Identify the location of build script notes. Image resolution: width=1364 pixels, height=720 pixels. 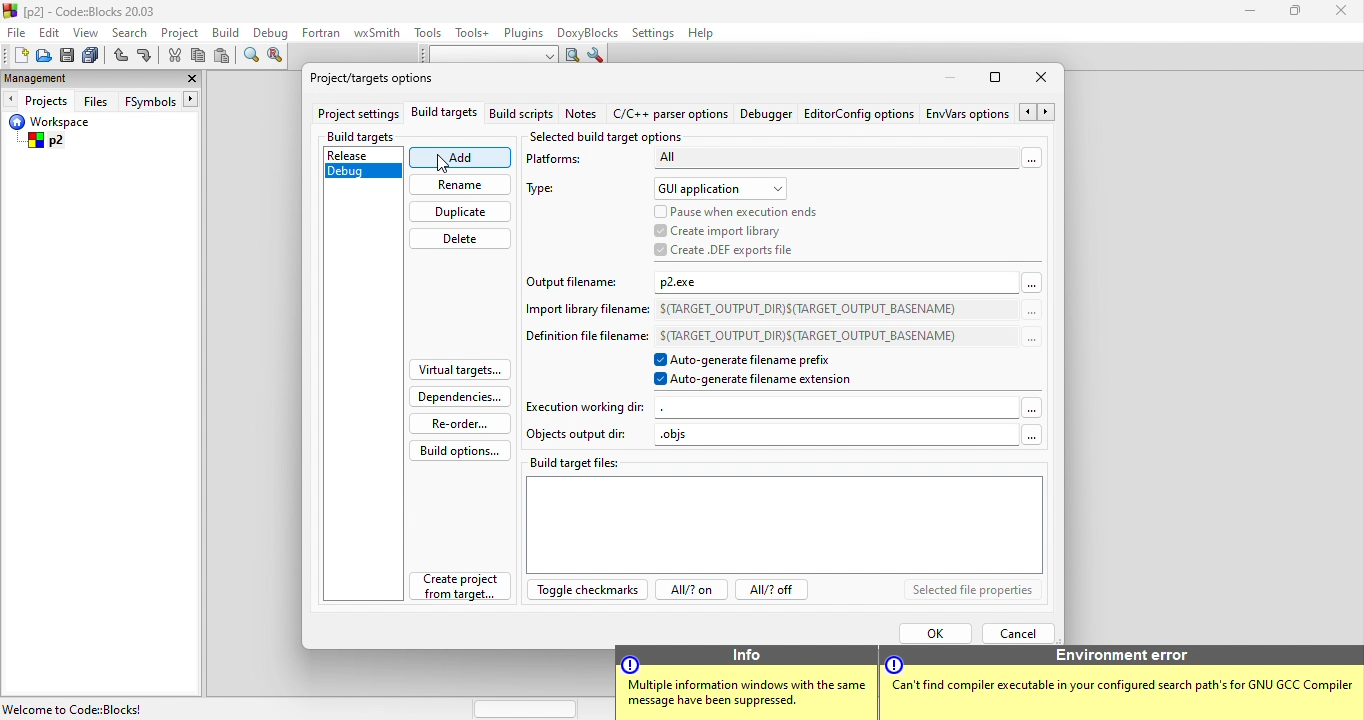
(521, 115).